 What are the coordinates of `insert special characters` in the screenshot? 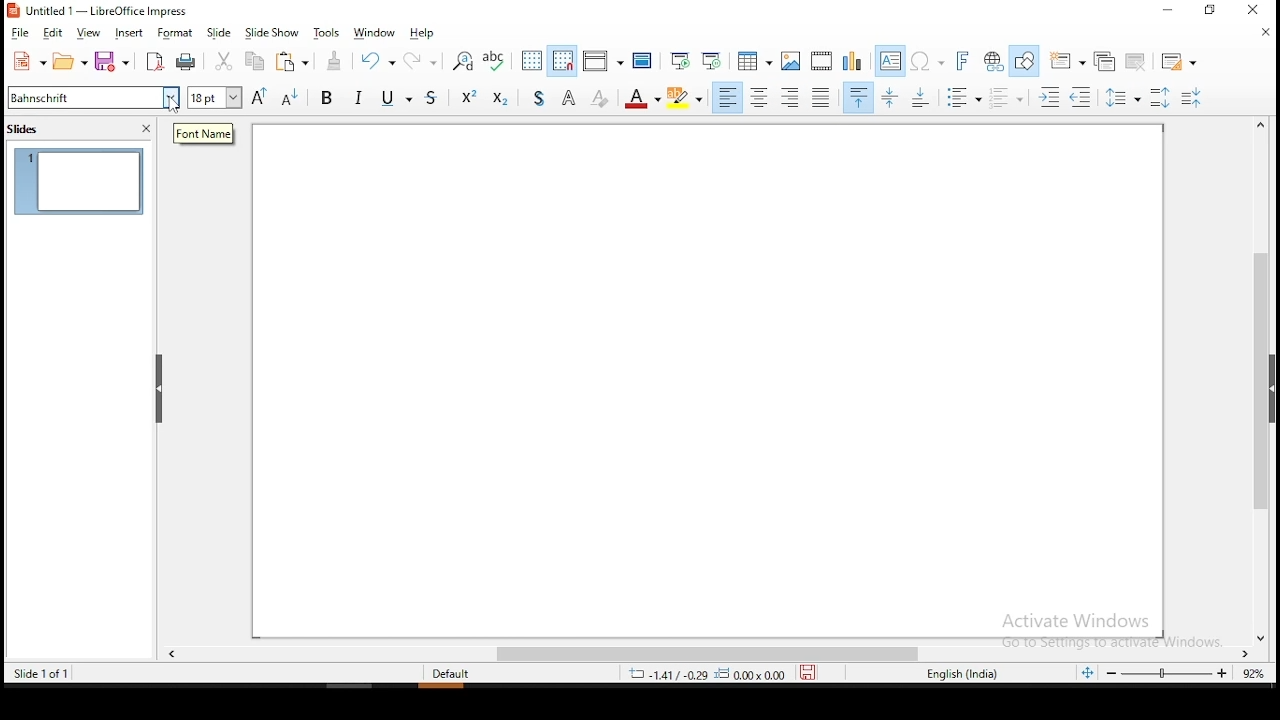 It's located at (930, 60).